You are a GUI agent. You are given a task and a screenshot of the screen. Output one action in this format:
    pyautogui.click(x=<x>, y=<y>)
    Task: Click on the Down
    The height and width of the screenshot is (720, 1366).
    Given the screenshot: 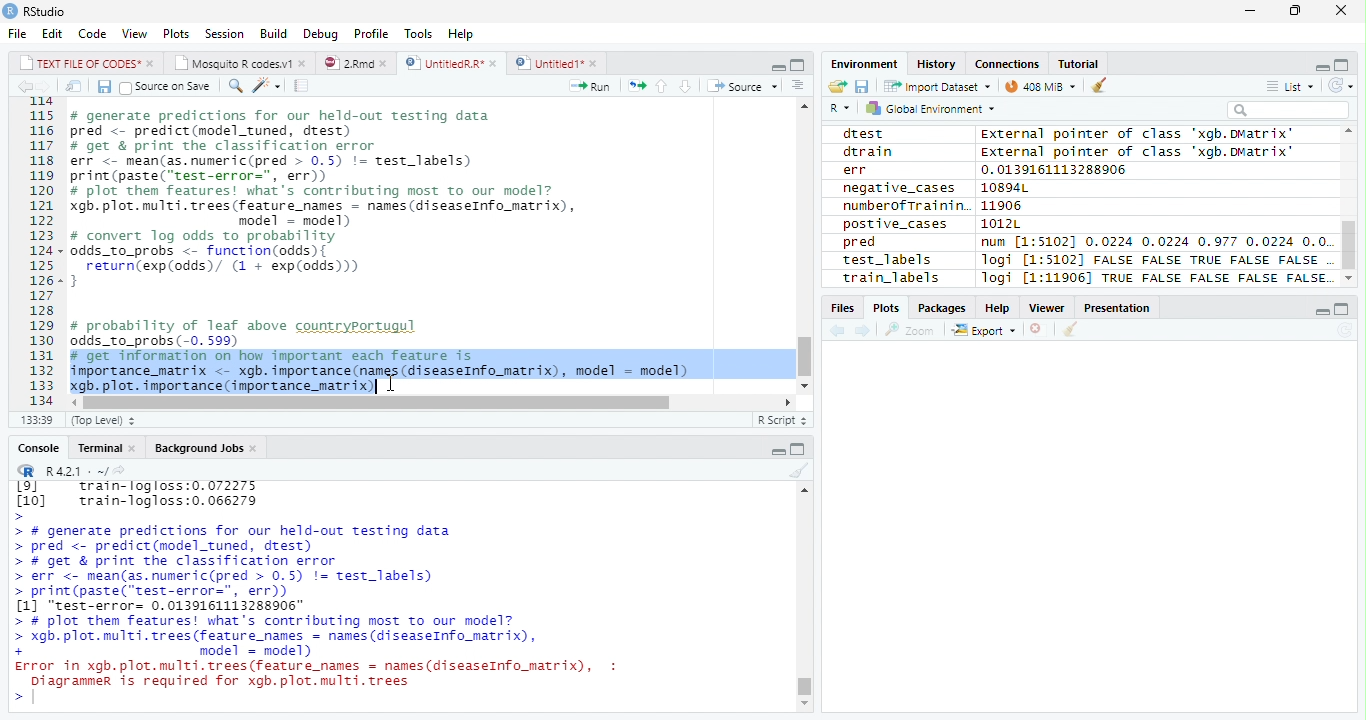 What is the action you would take?
    pyautogui.click(x=685, y=85)
    